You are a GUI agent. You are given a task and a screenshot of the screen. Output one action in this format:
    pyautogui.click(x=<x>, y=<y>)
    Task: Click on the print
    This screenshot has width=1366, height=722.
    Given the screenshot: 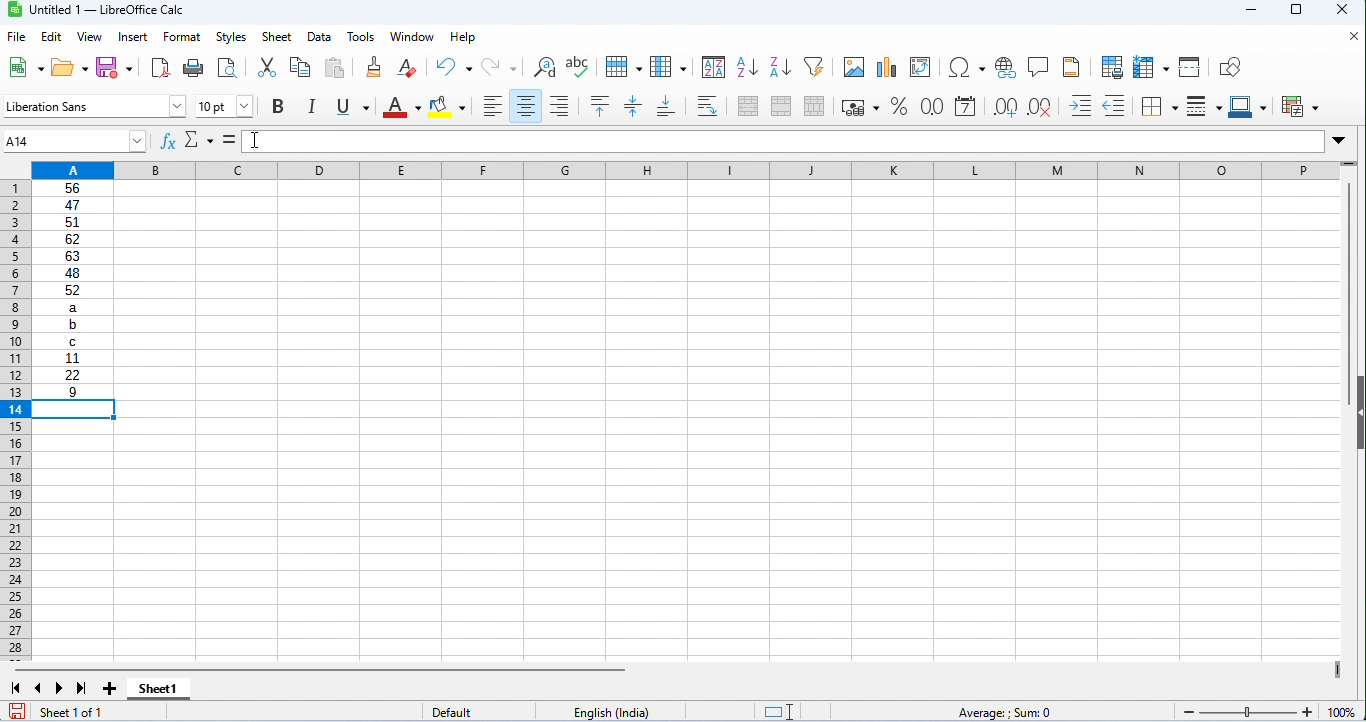 What is the action you would take?
    pyautogui.click(x=192, y=69)
    